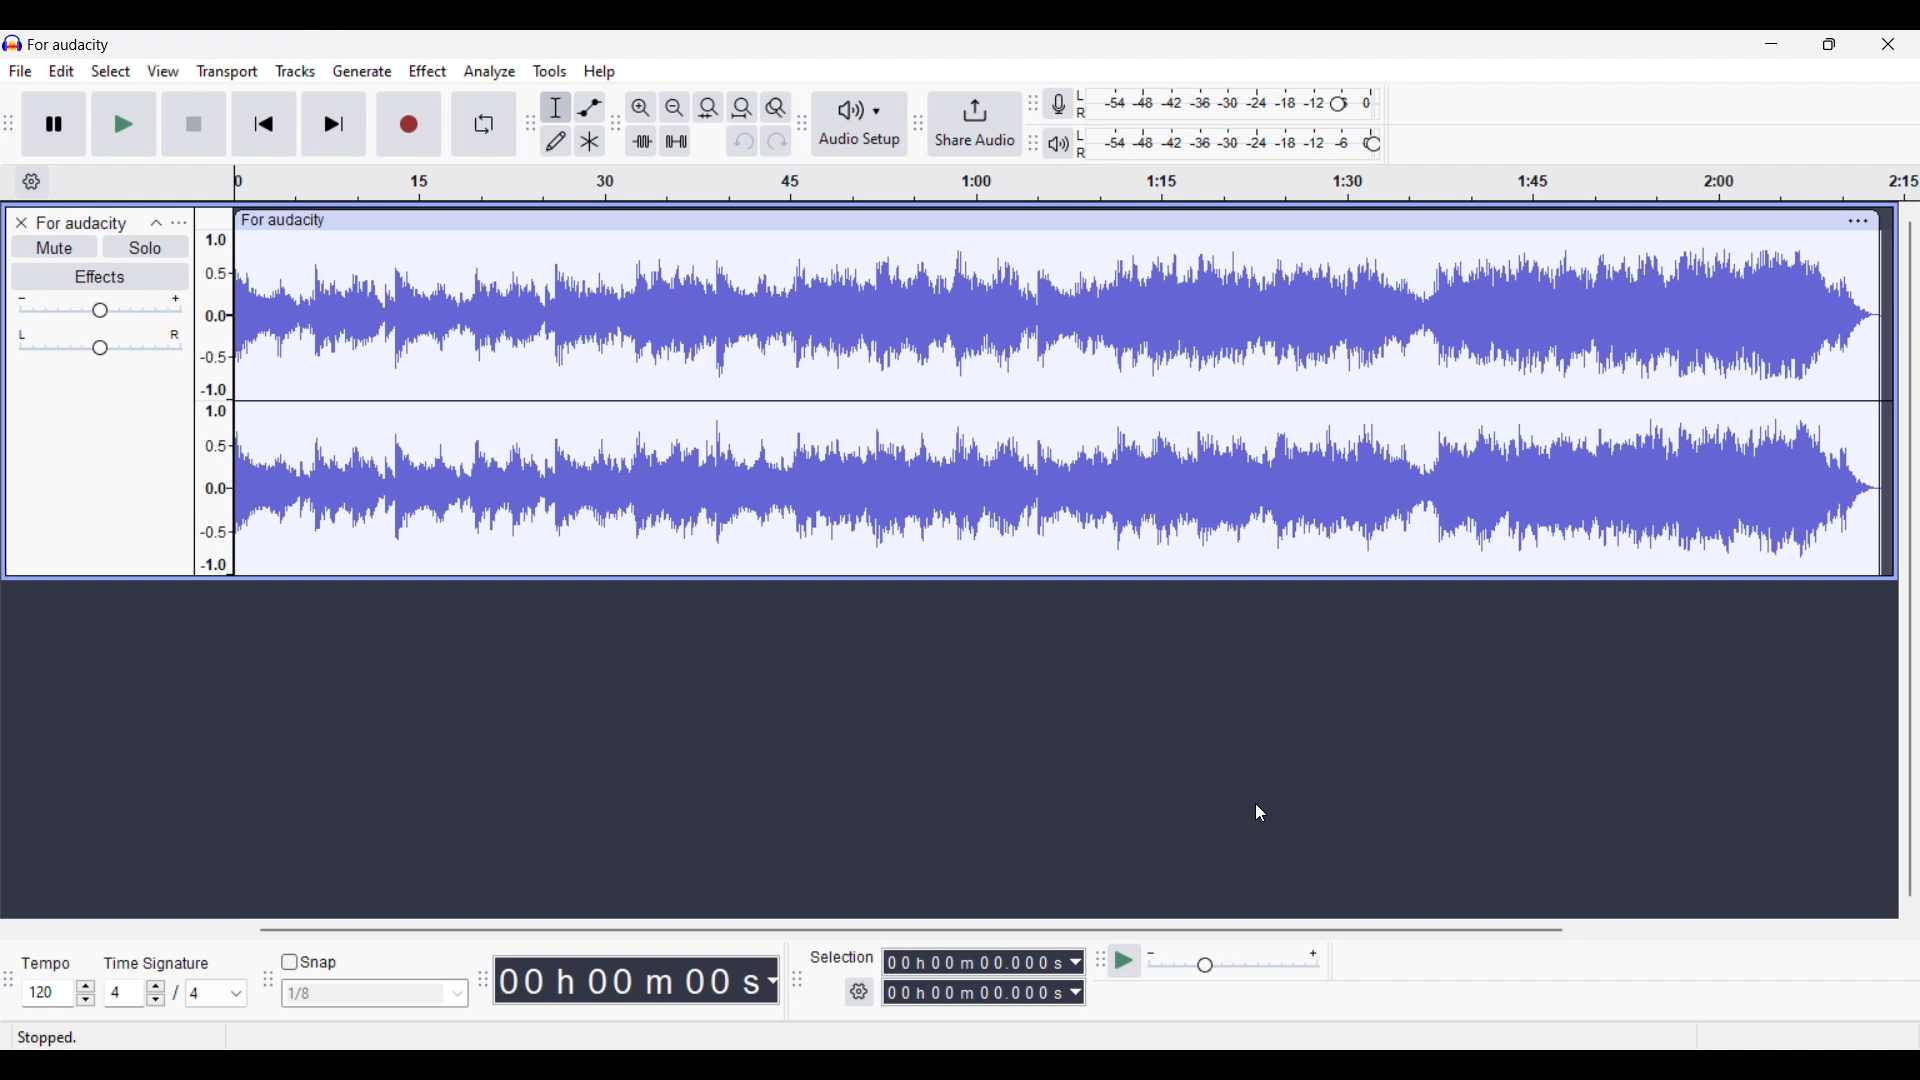 This screenshot has width=1920, height=1080. Describe the element at coordinates (312, 962) in the screenshot. I see `Snap toggle` at that location.